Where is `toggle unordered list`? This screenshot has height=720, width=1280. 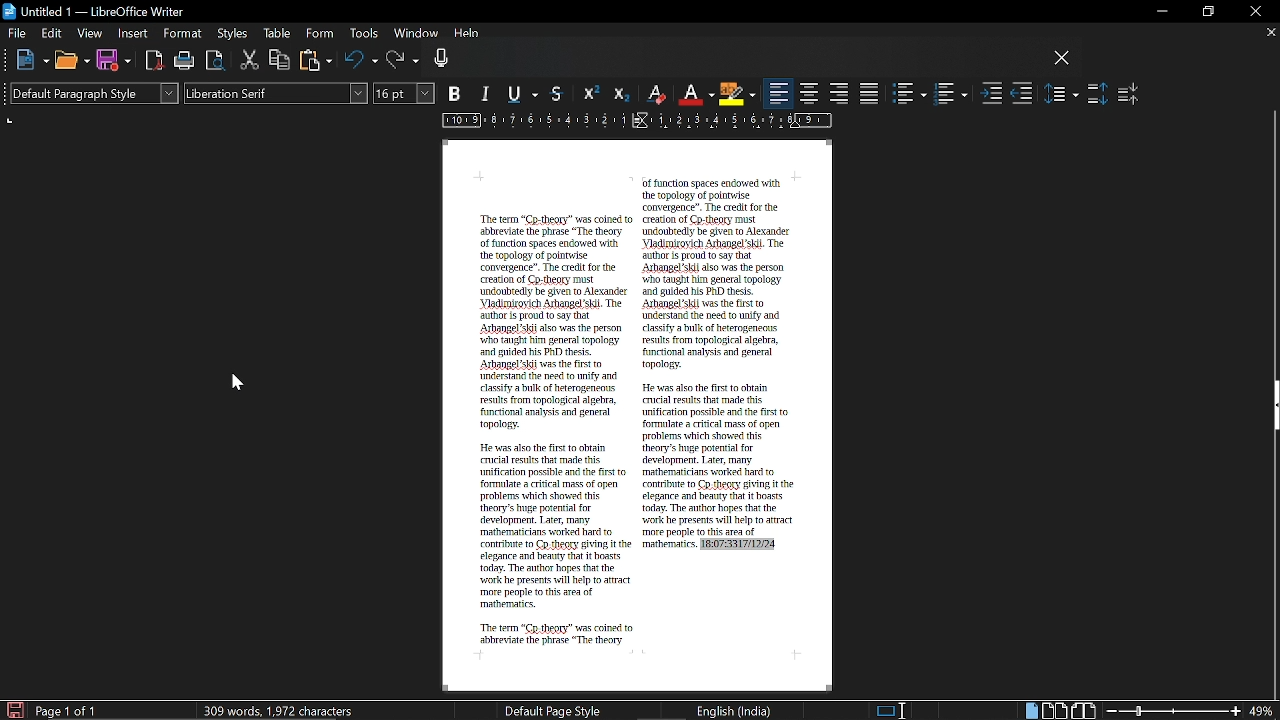 toggle unordered list is located at coordinates (910, 94).